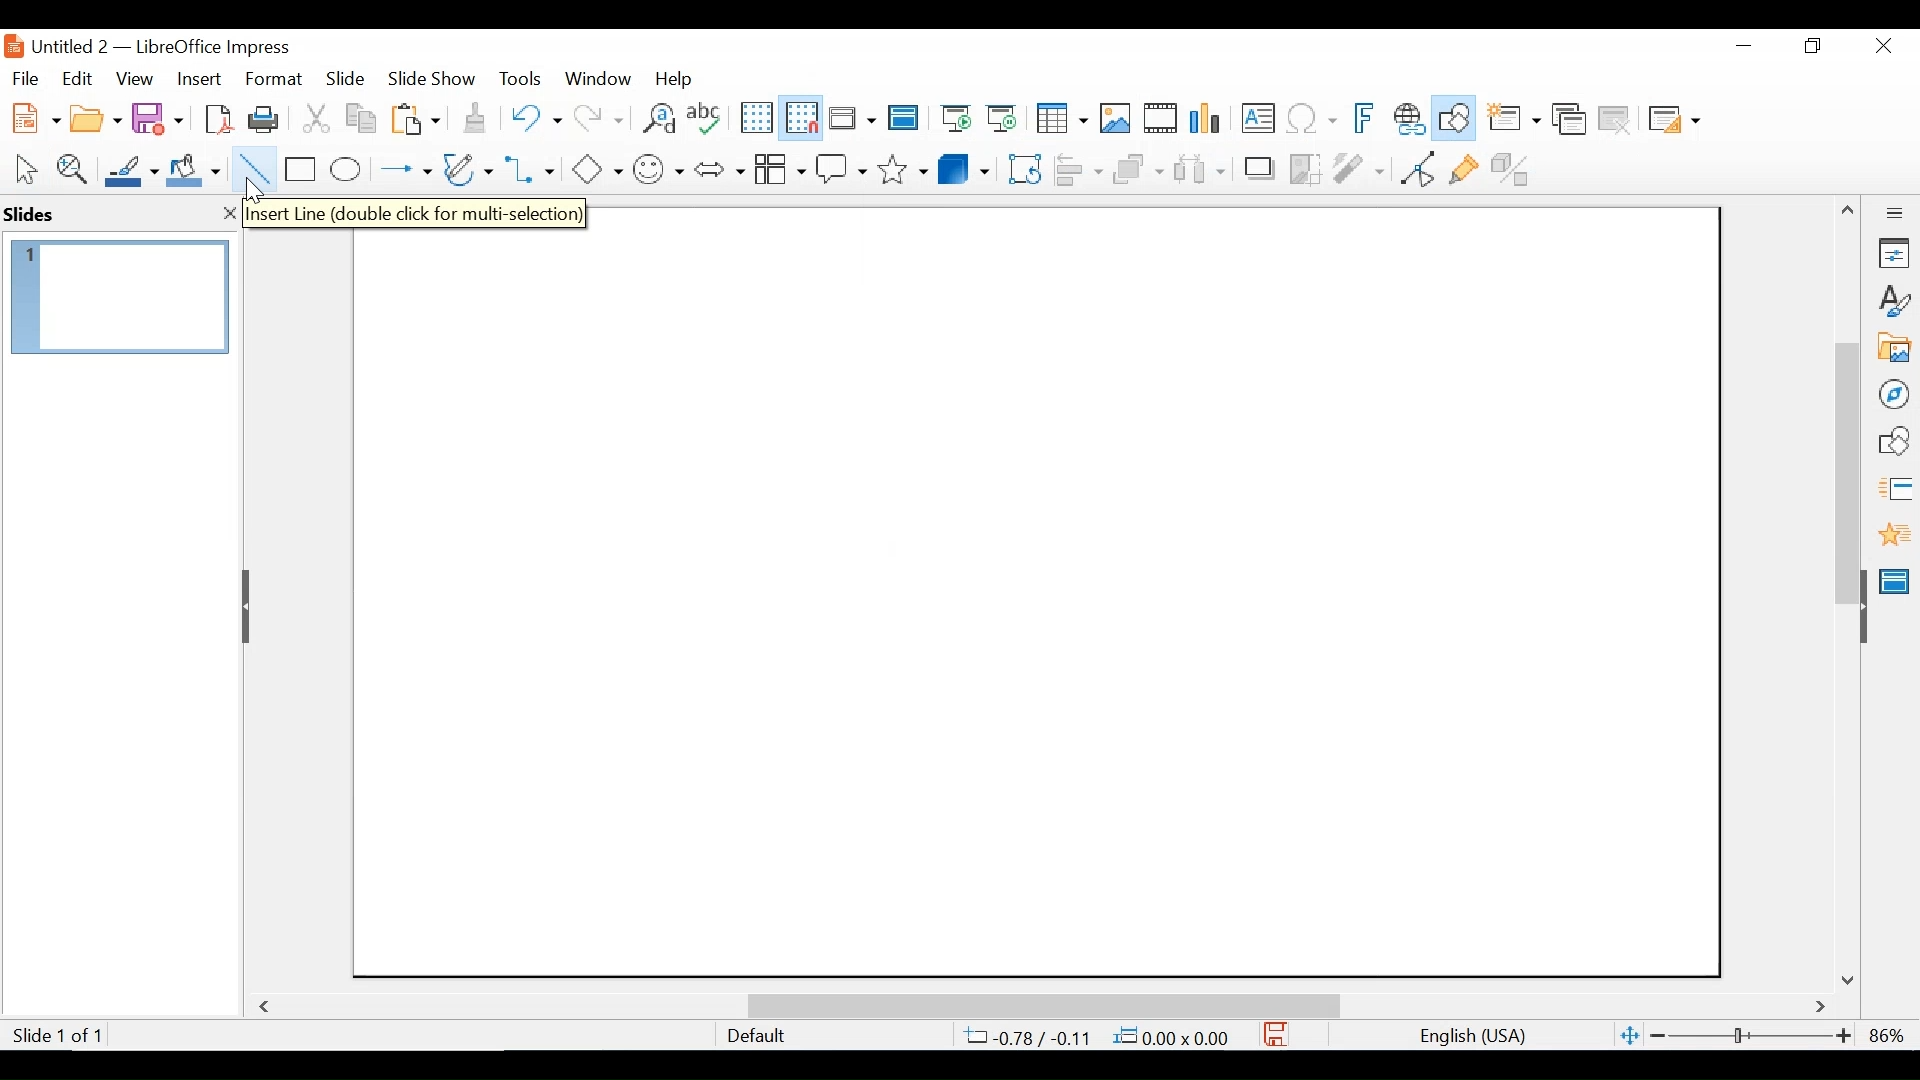  Describe the element at coordinates (129, 170) in the screenshot. I see `Line Color` at that location.